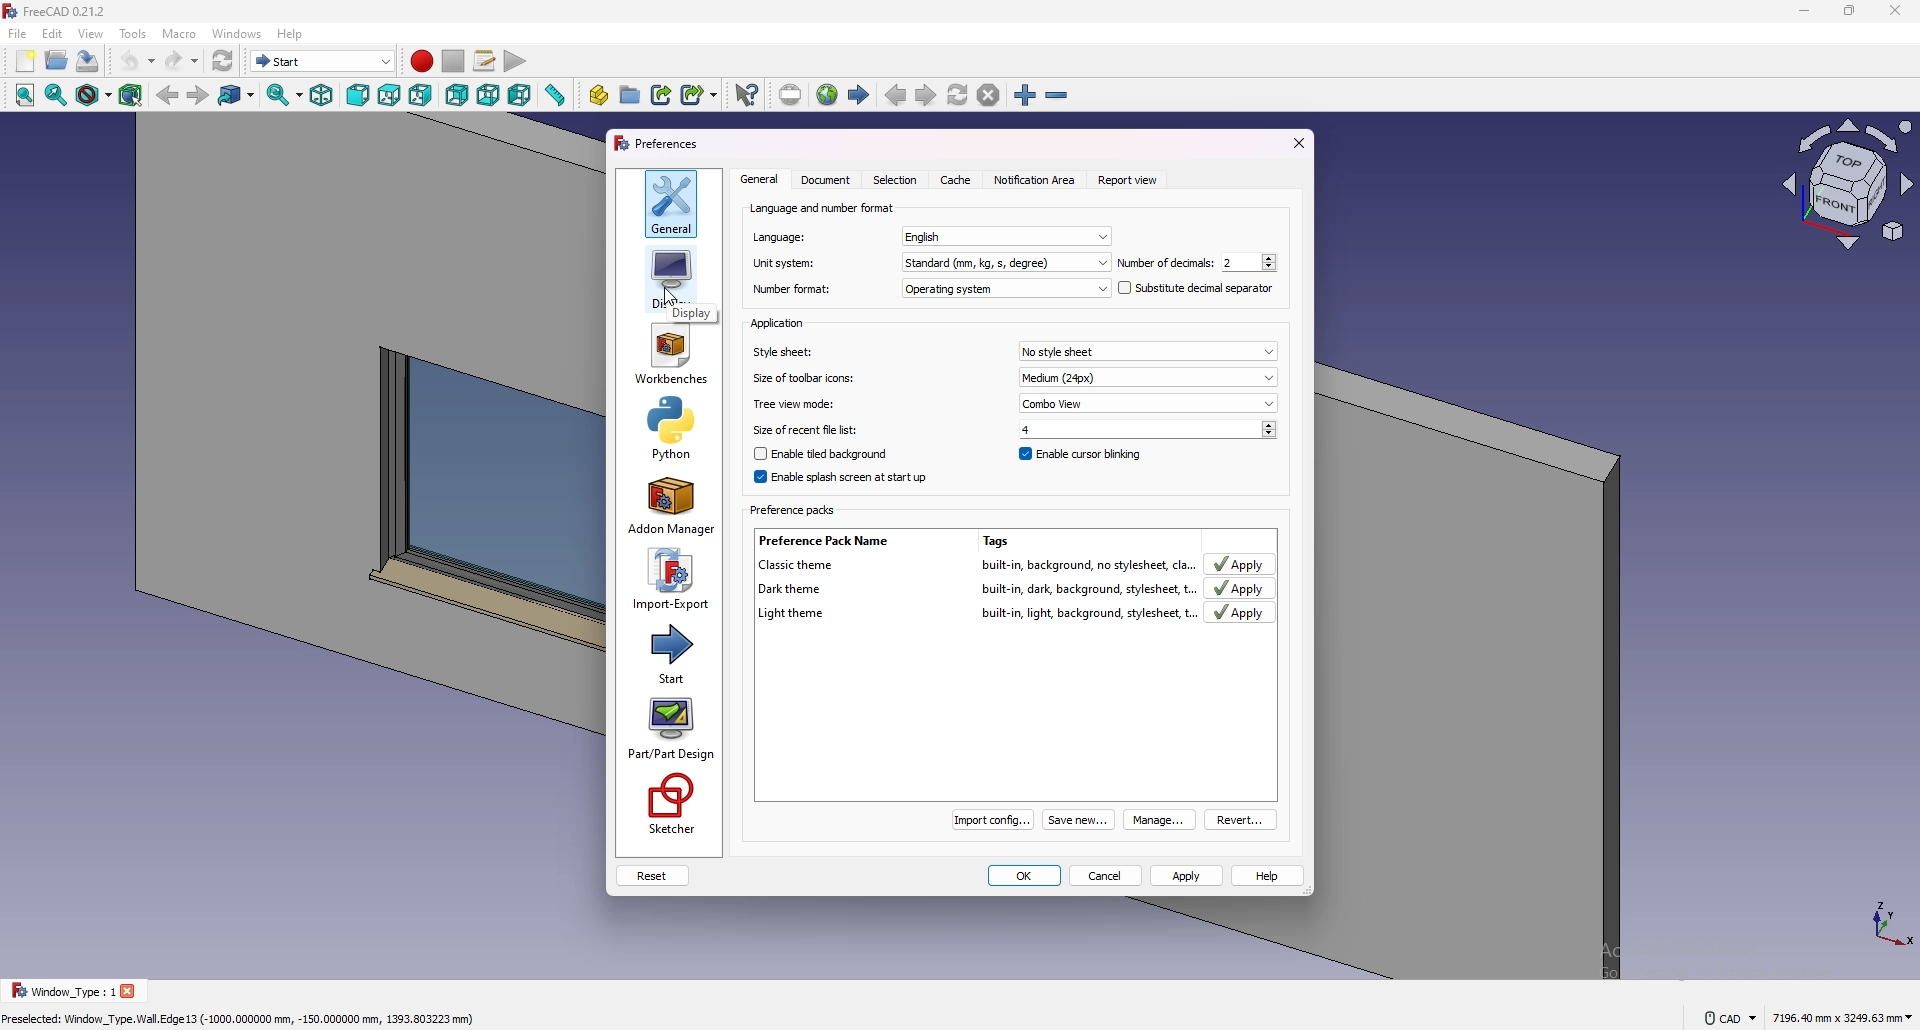  What do you see at coordinates (238, 33) in the screenshot?
I see `windows` at bounding box center [238, 33].